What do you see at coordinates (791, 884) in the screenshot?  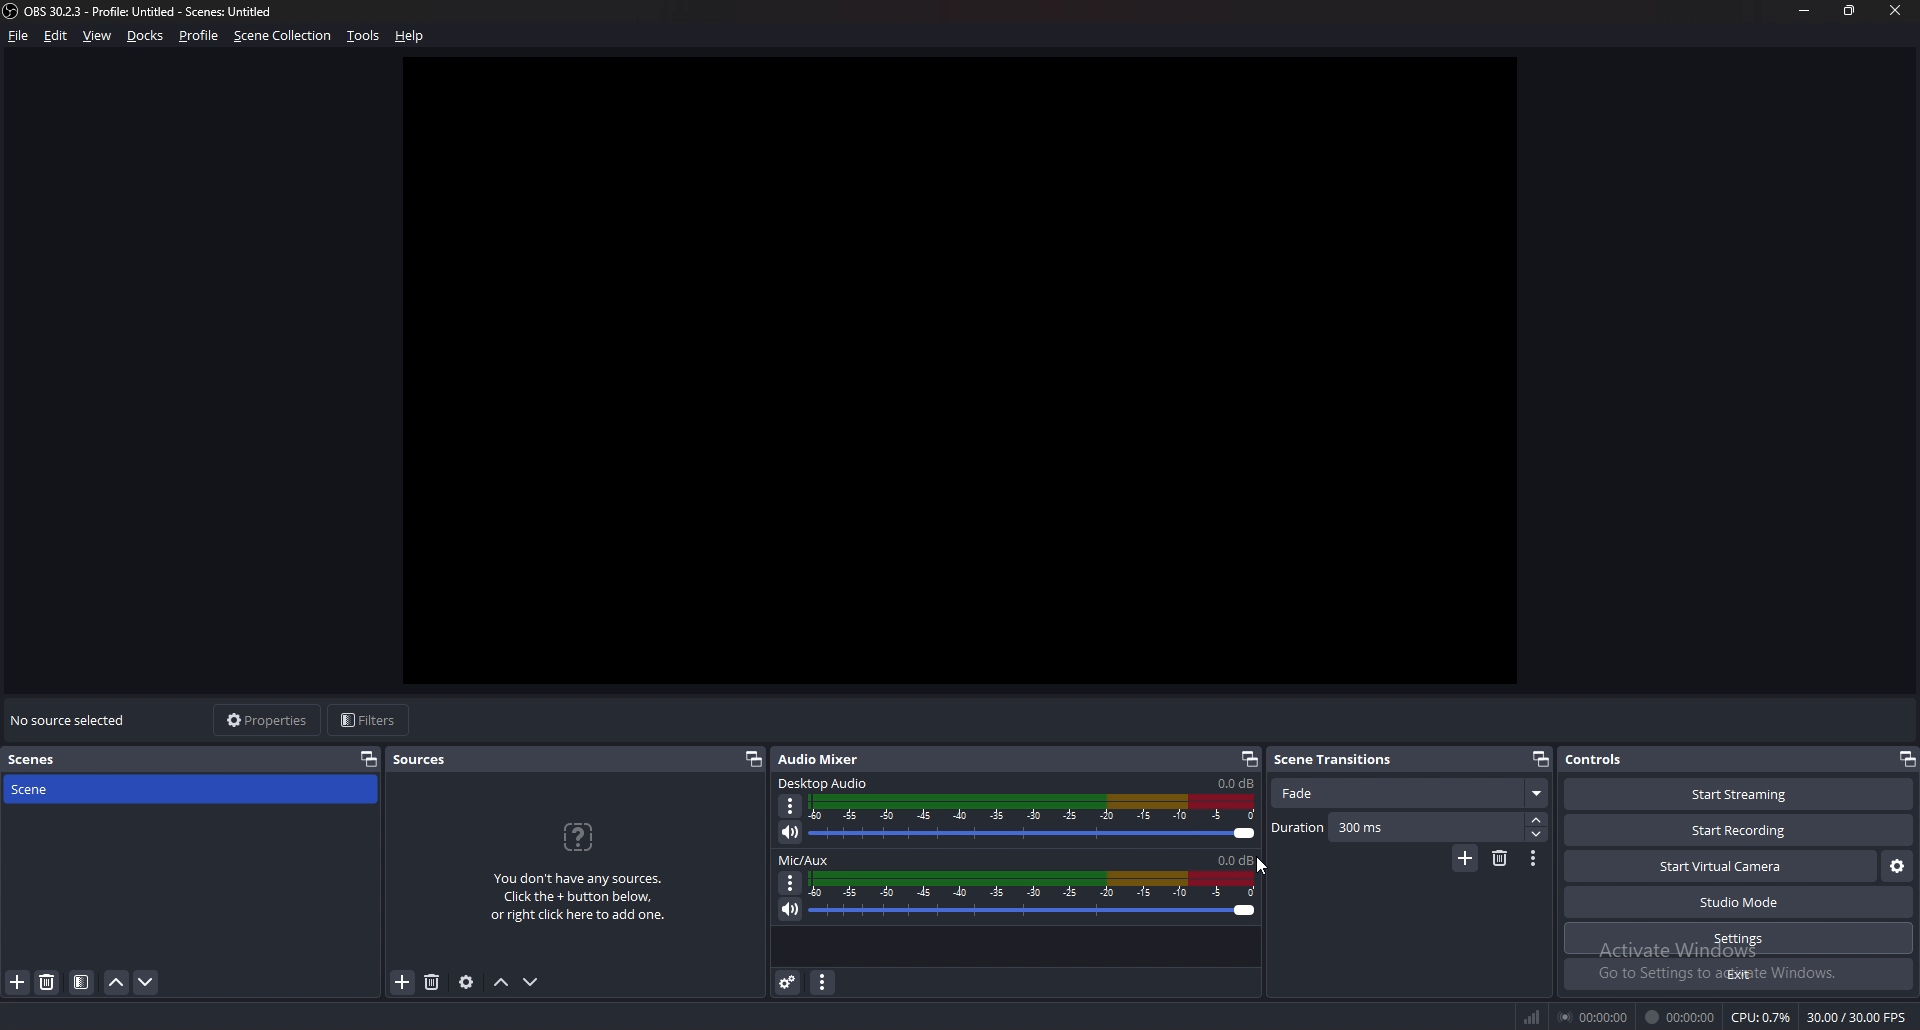 I see `options` at bounding box center [791, 884].